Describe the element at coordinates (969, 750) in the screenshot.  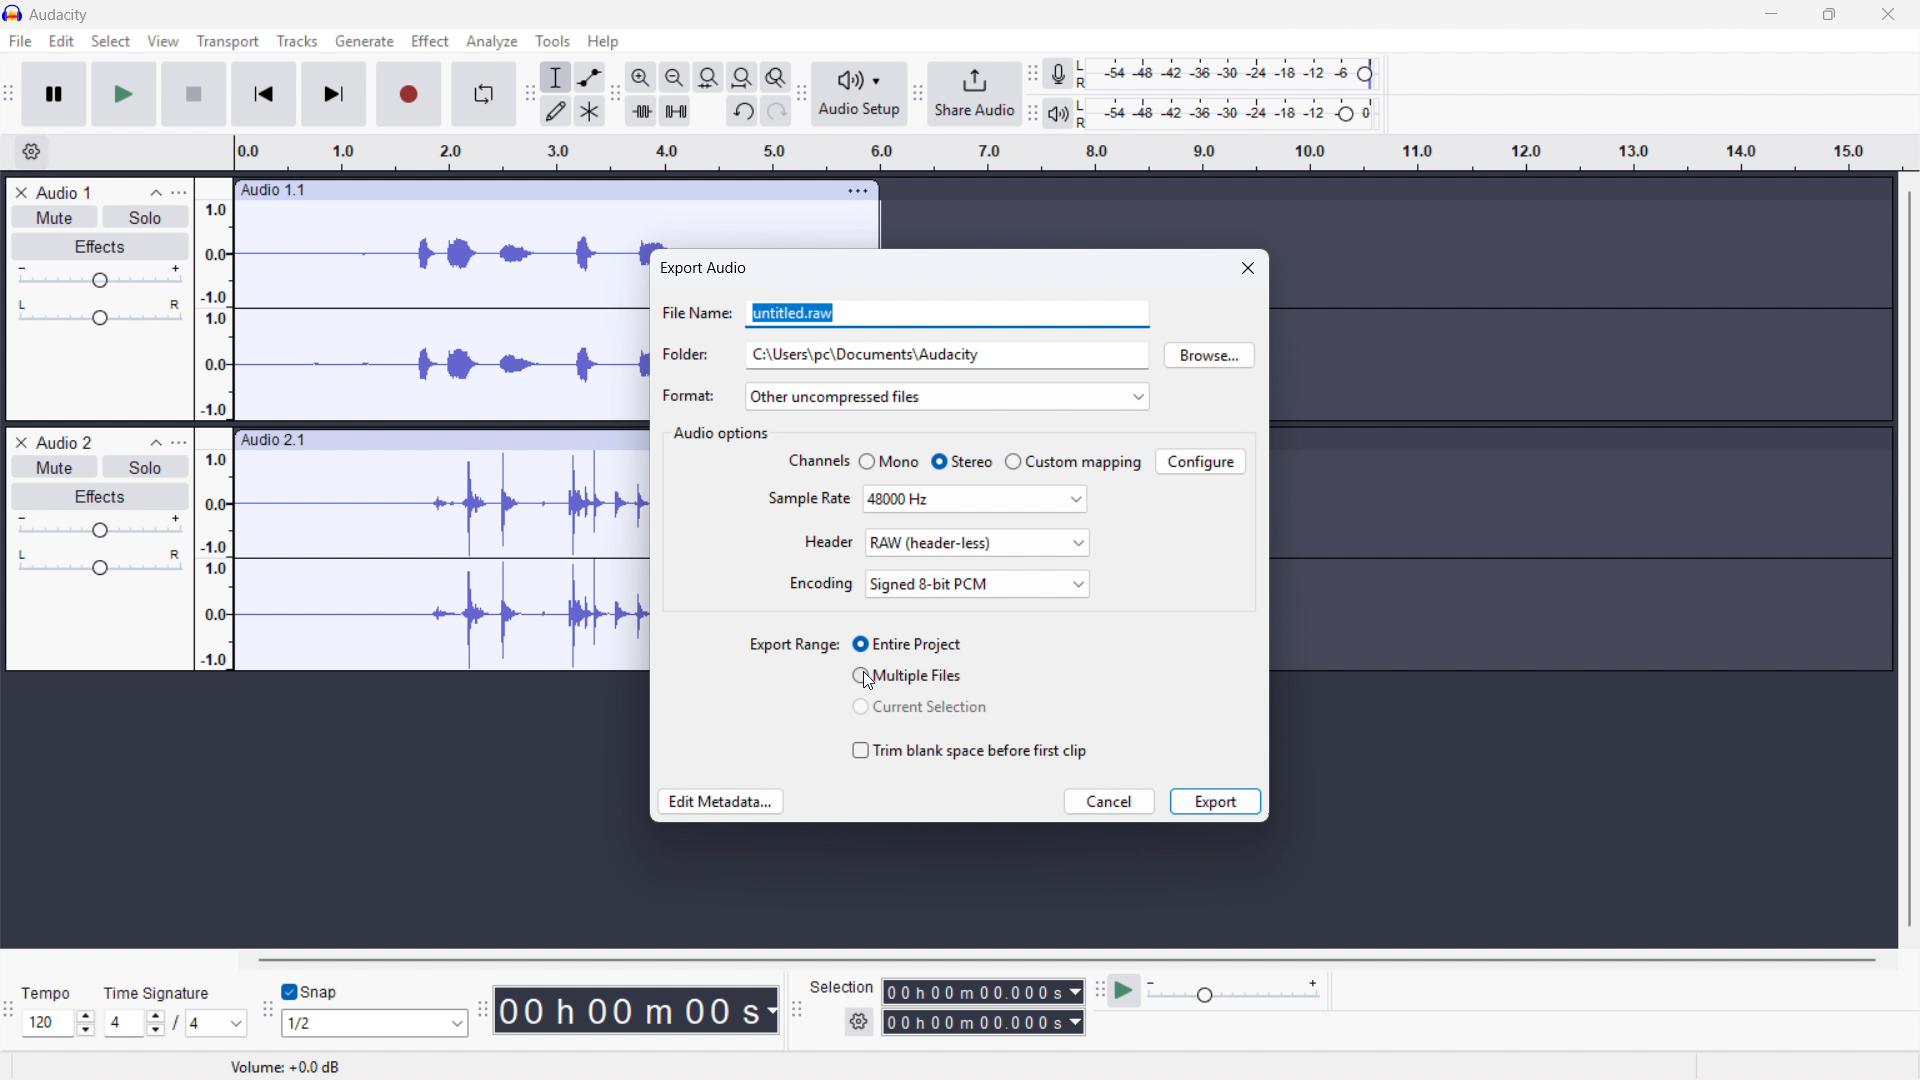
I see `Trim blank space before first clip` at that location.